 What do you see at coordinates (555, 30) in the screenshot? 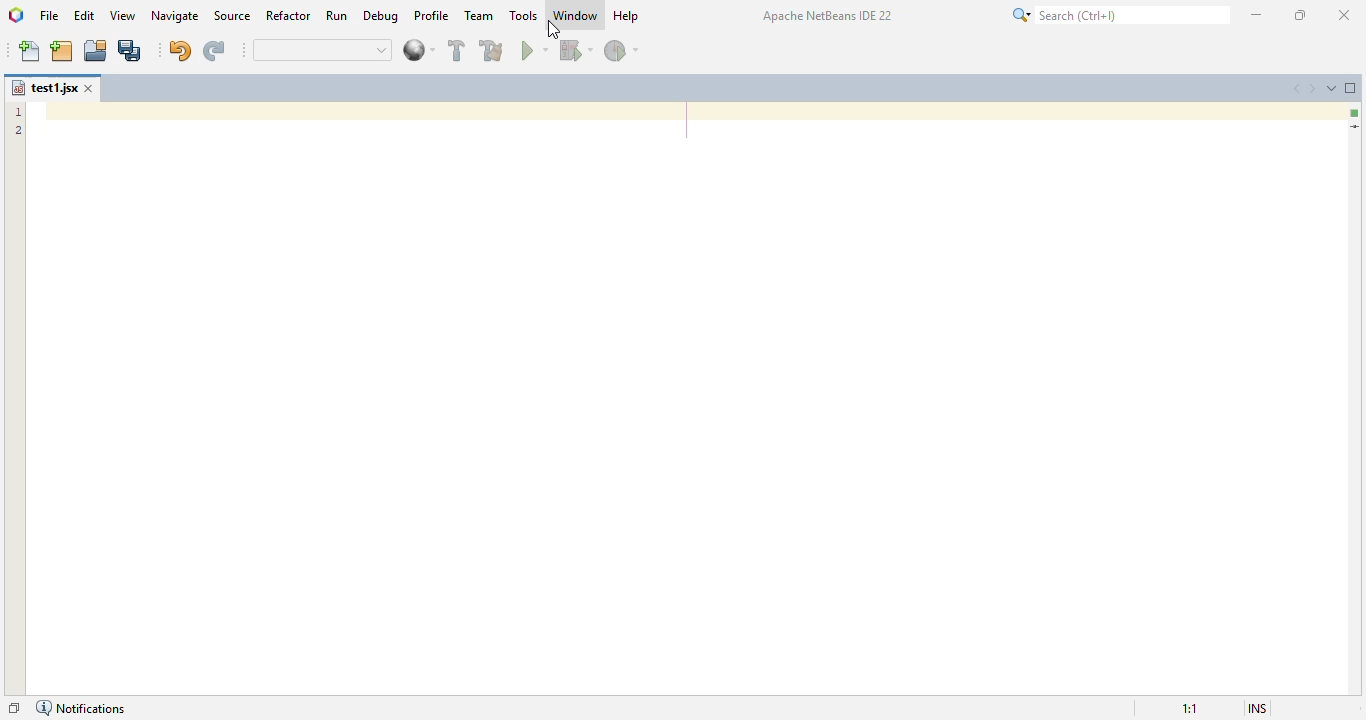
I see `cursor` at bounding box center [555, 30].